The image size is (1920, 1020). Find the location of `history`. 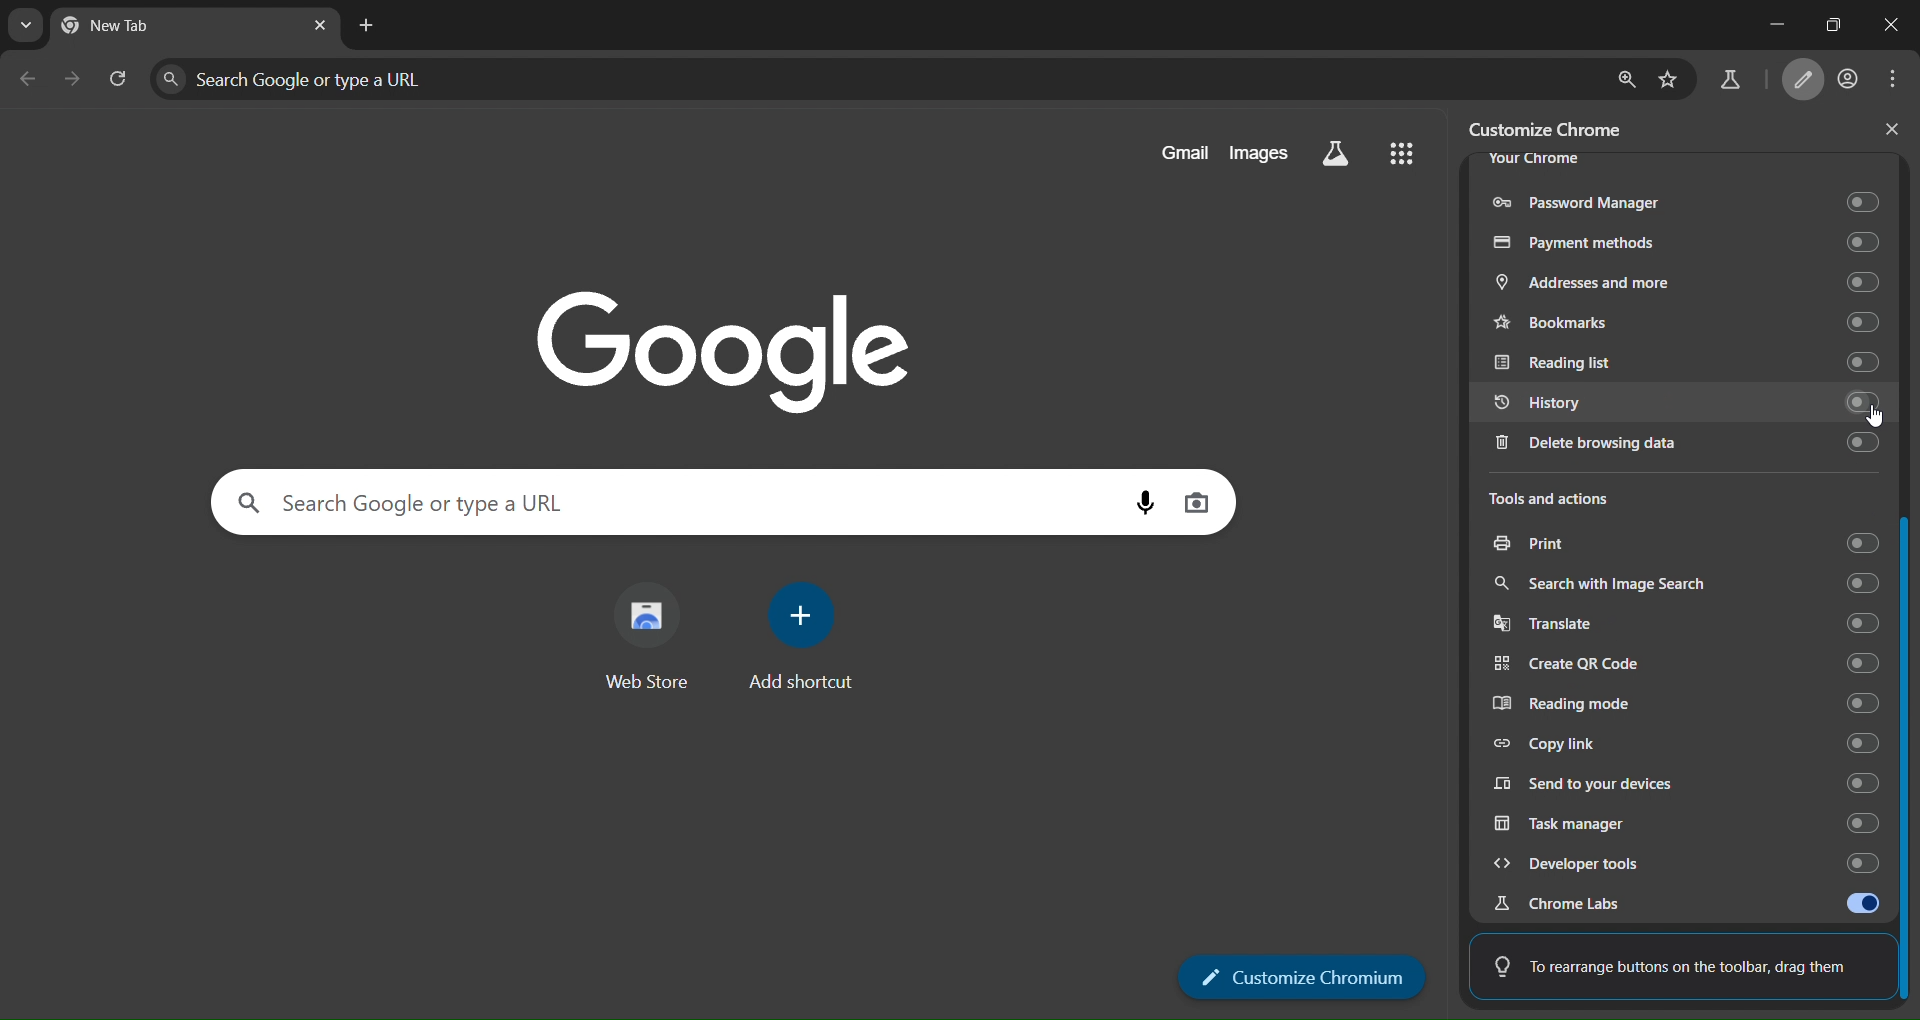

history is located at coordinates (1680, 403).